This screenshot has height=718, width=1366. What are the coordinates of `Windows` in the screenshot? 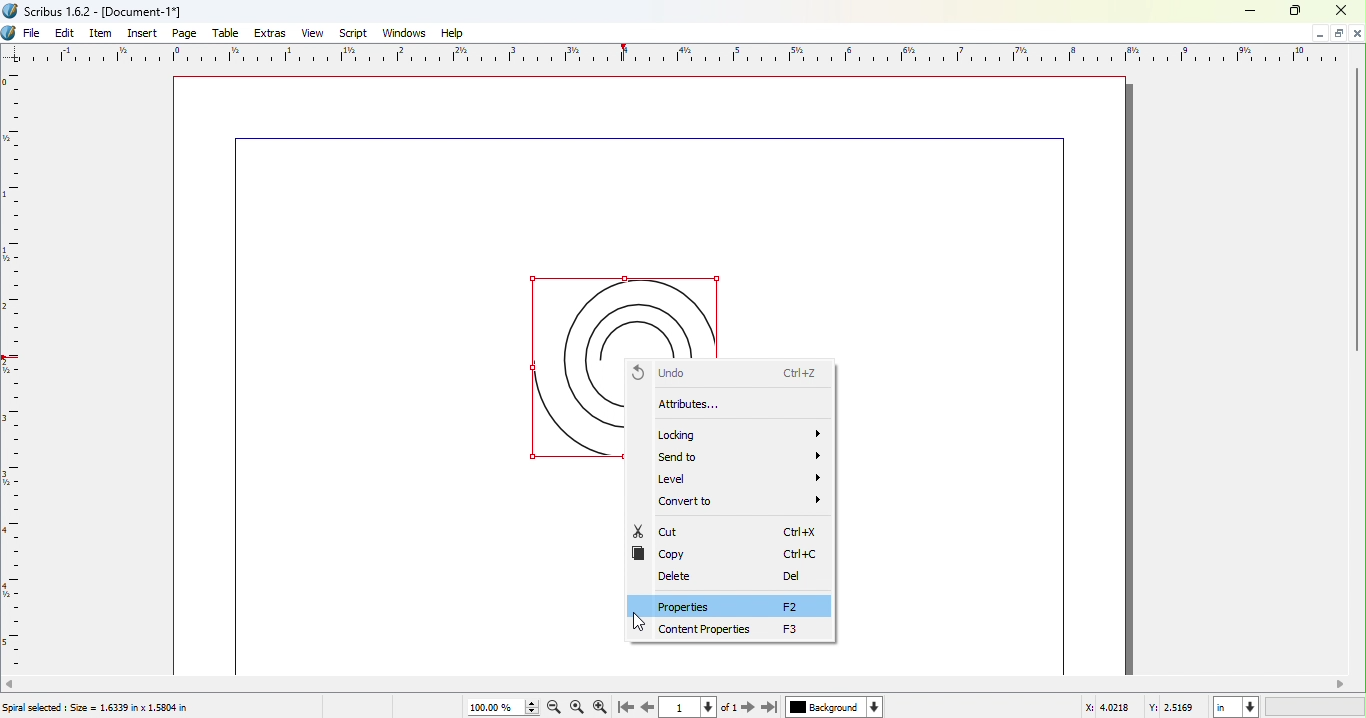 It's located at (403, 33).